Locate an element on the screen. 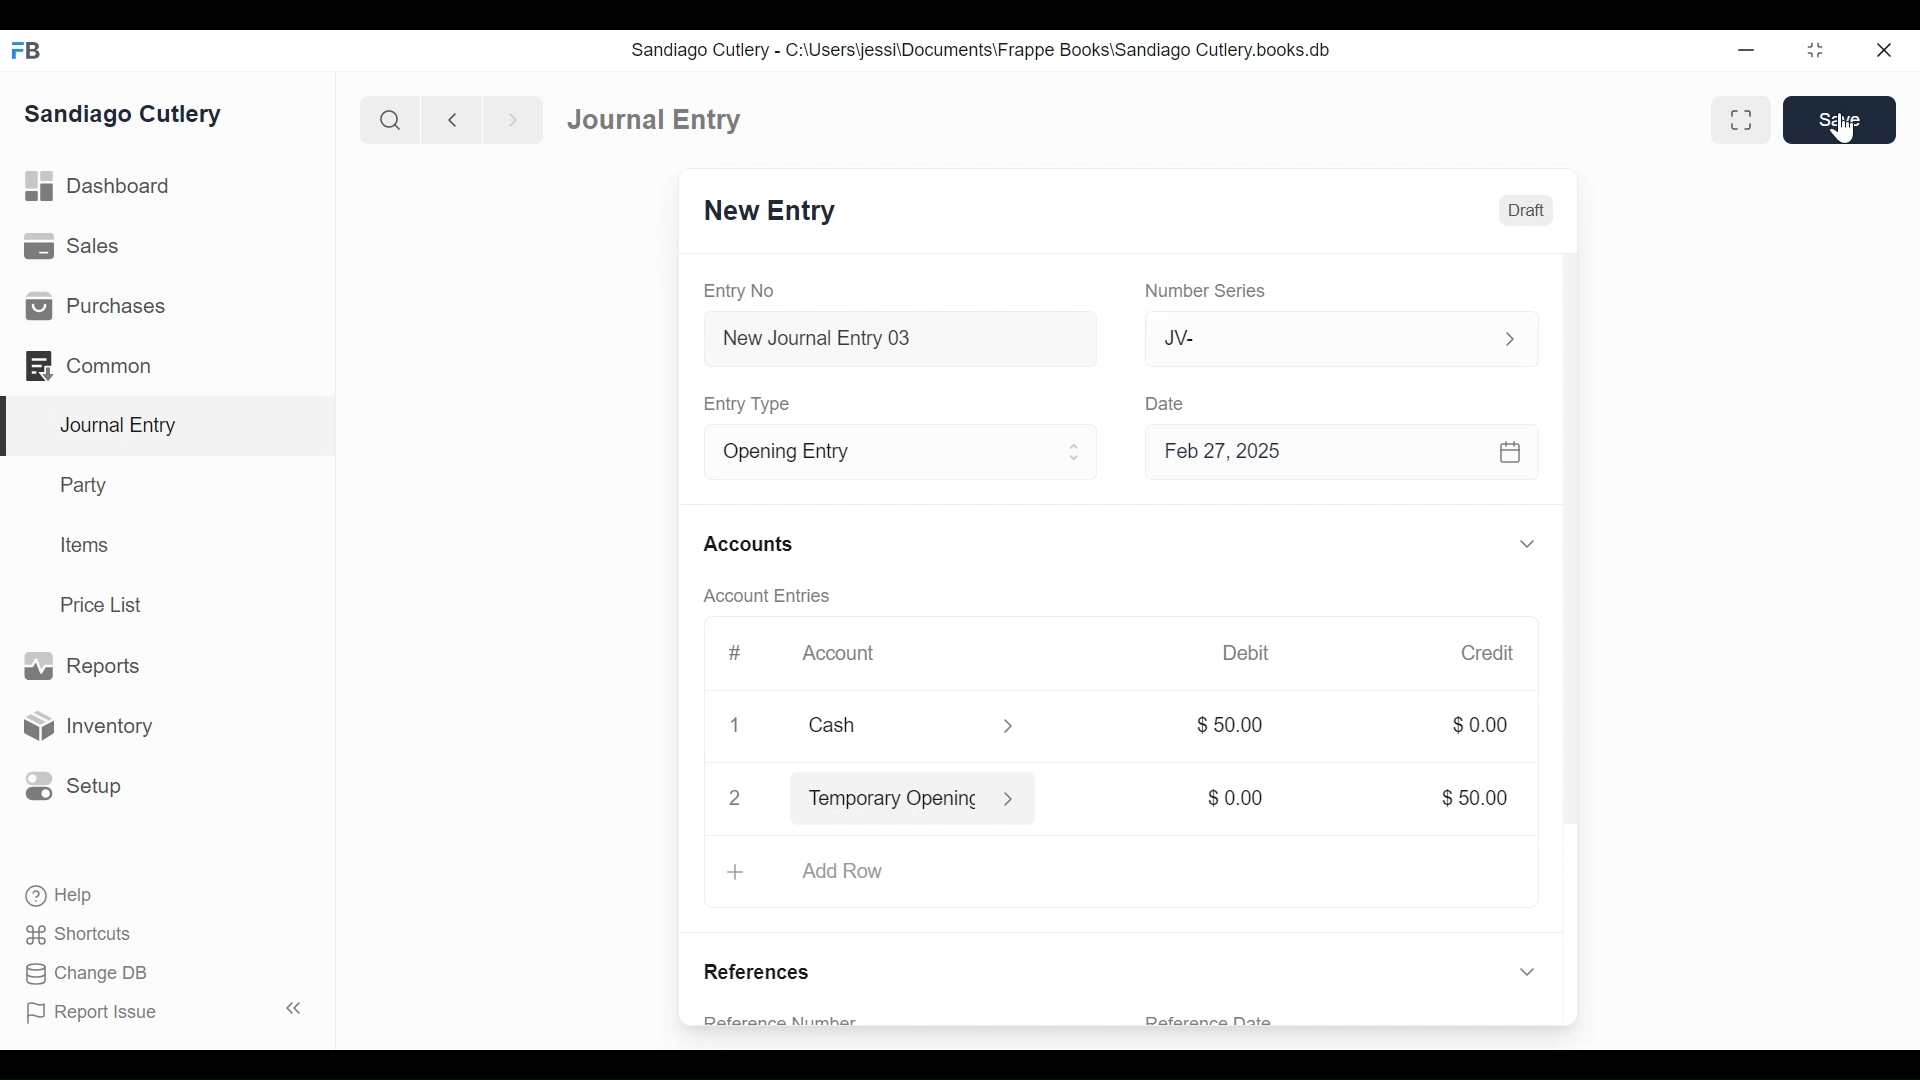 The width and height of the screenshot is (1920, 1080). Close is located at coordinates (1882, 50).